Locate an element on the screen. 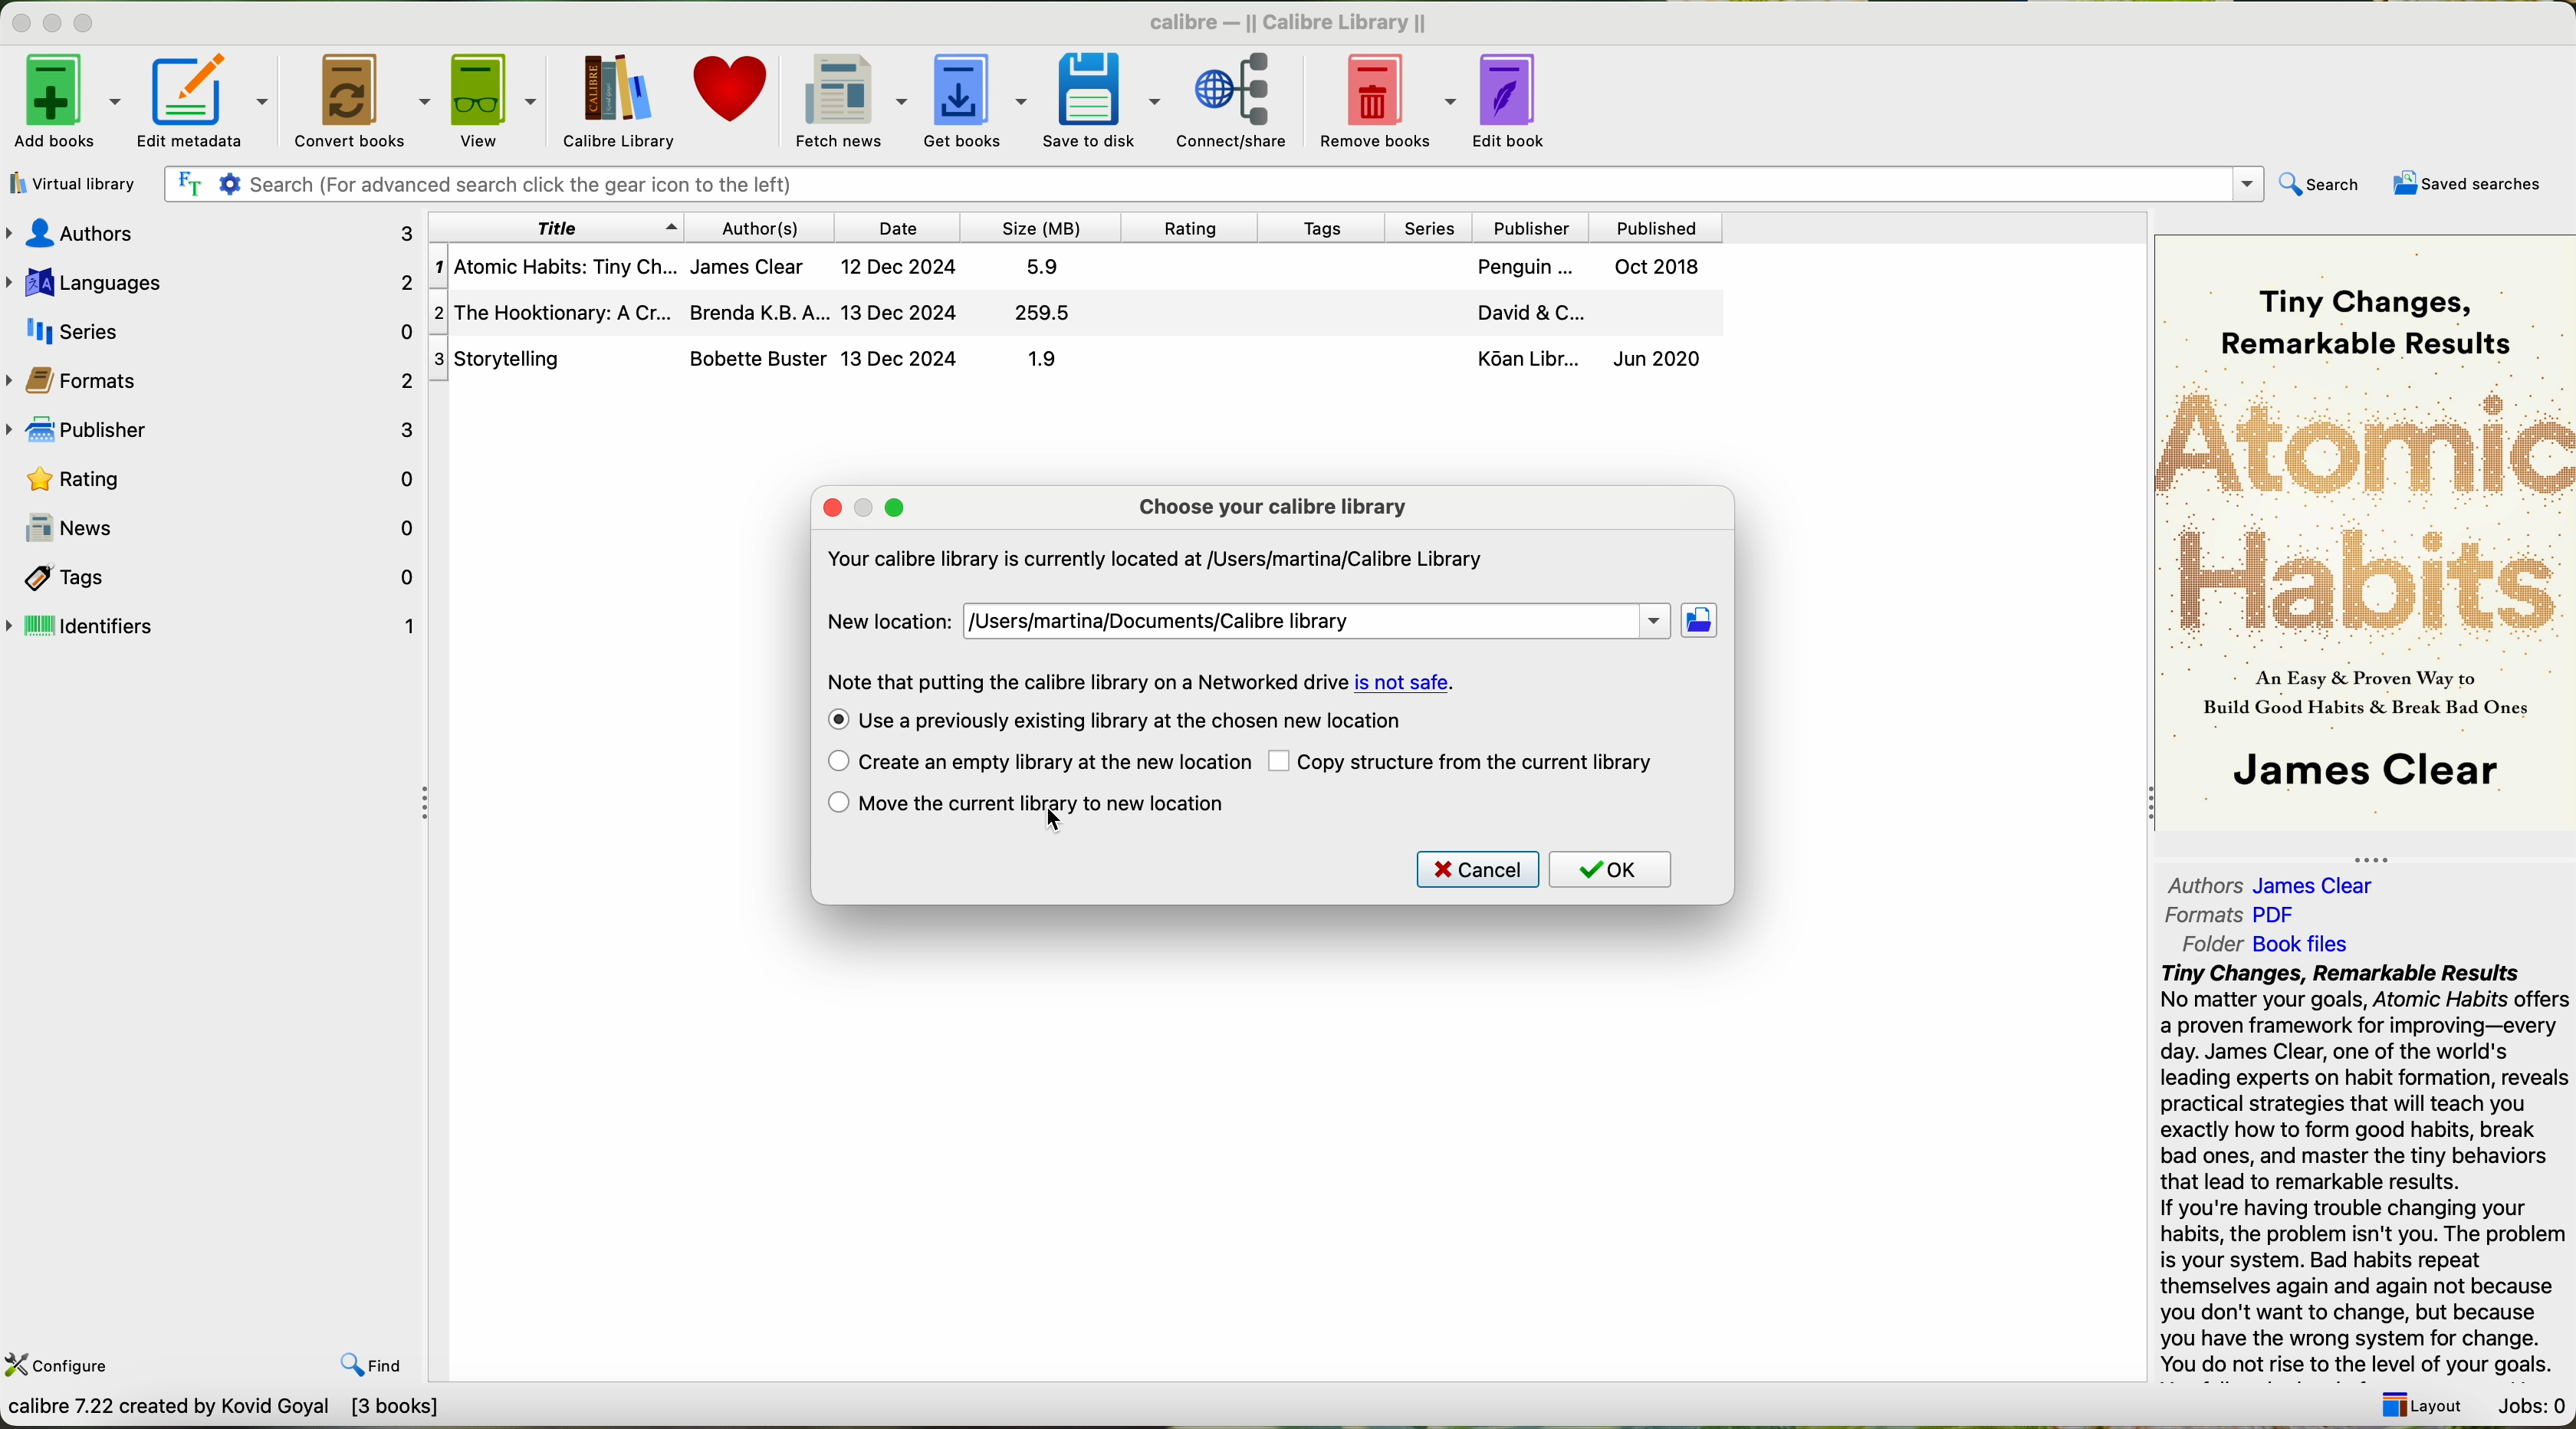  PDF is located at coordinates (2286, 913).